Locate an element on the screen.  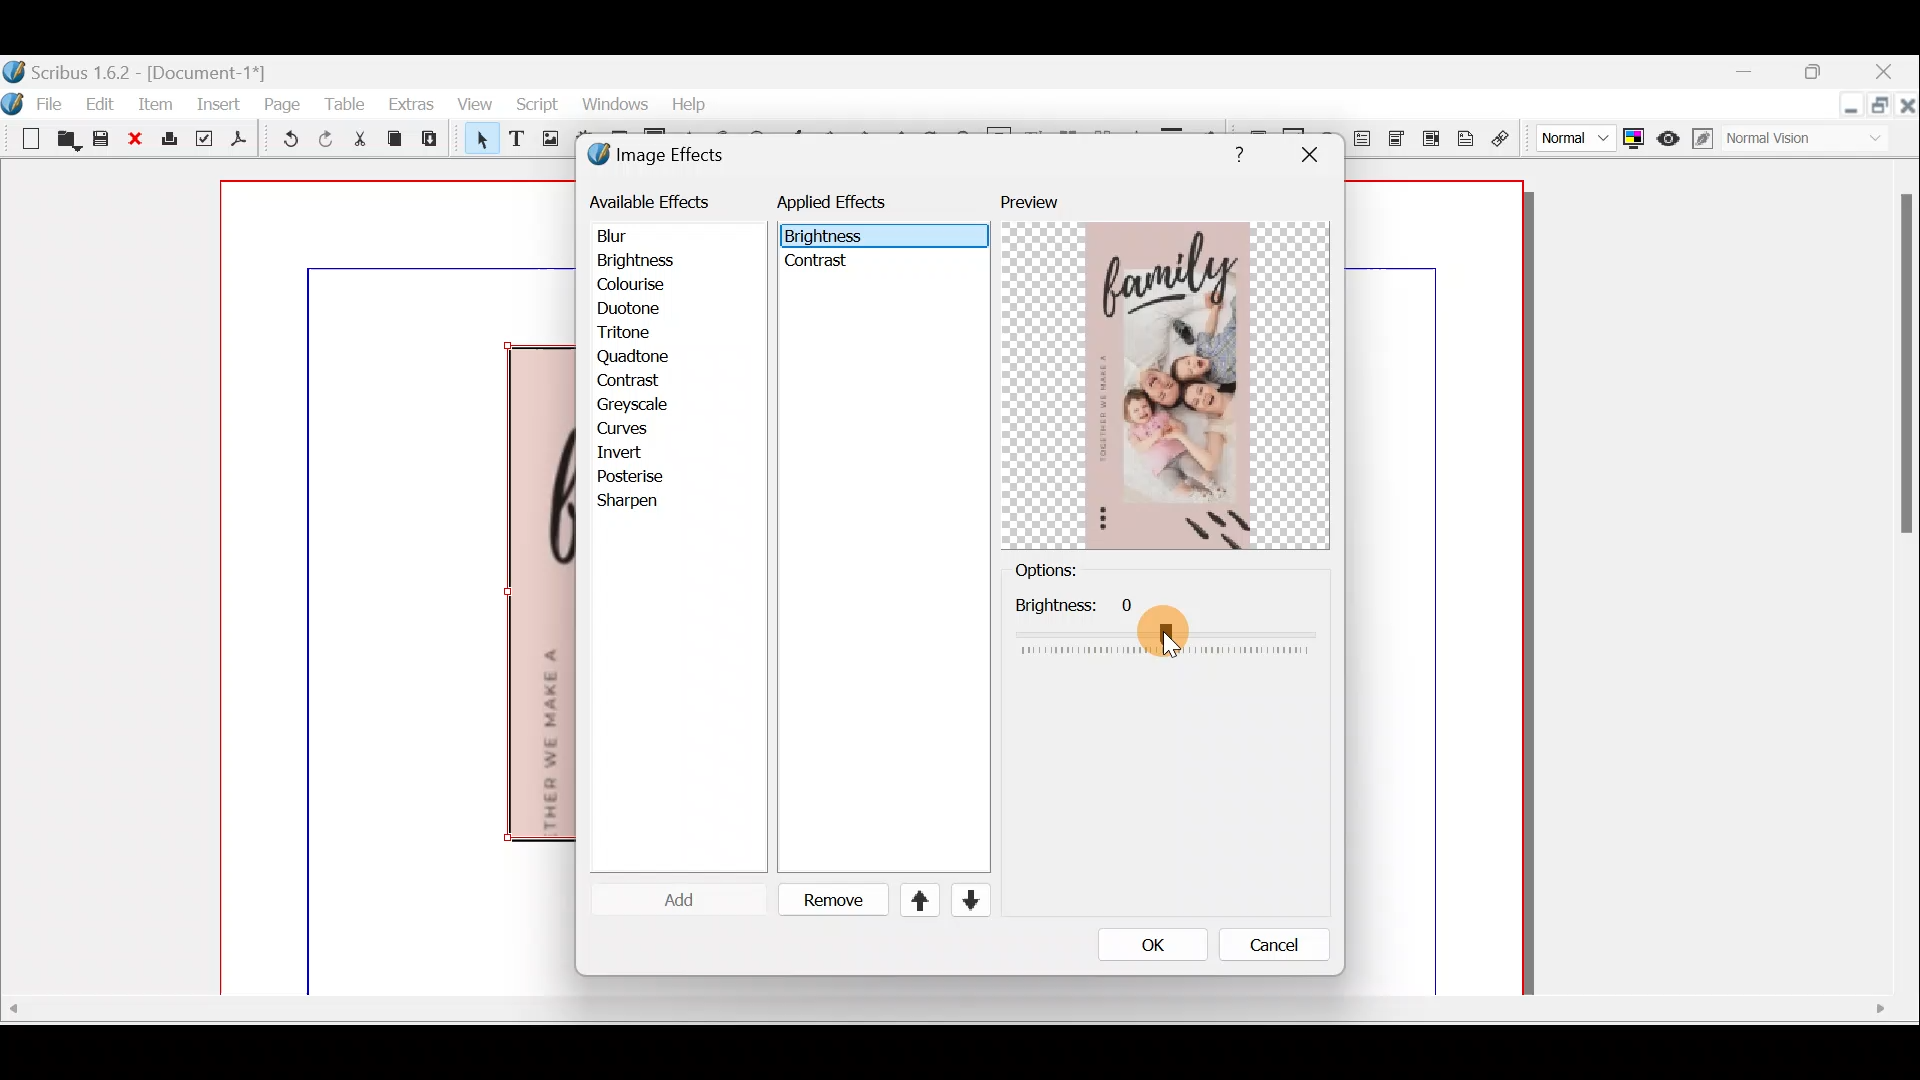
Contrast is located at coordinates (634, 380).